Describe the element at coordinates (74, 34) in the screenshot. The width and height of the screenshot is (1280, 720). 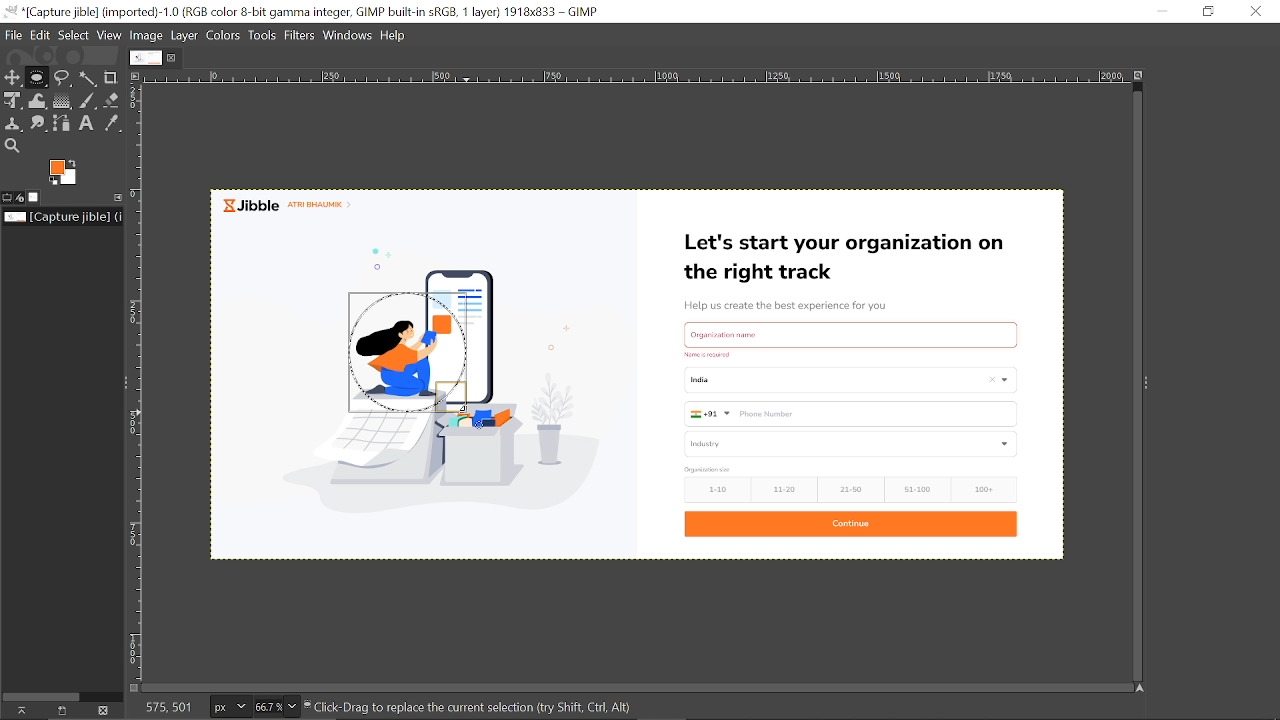
I see `Select` at that location.